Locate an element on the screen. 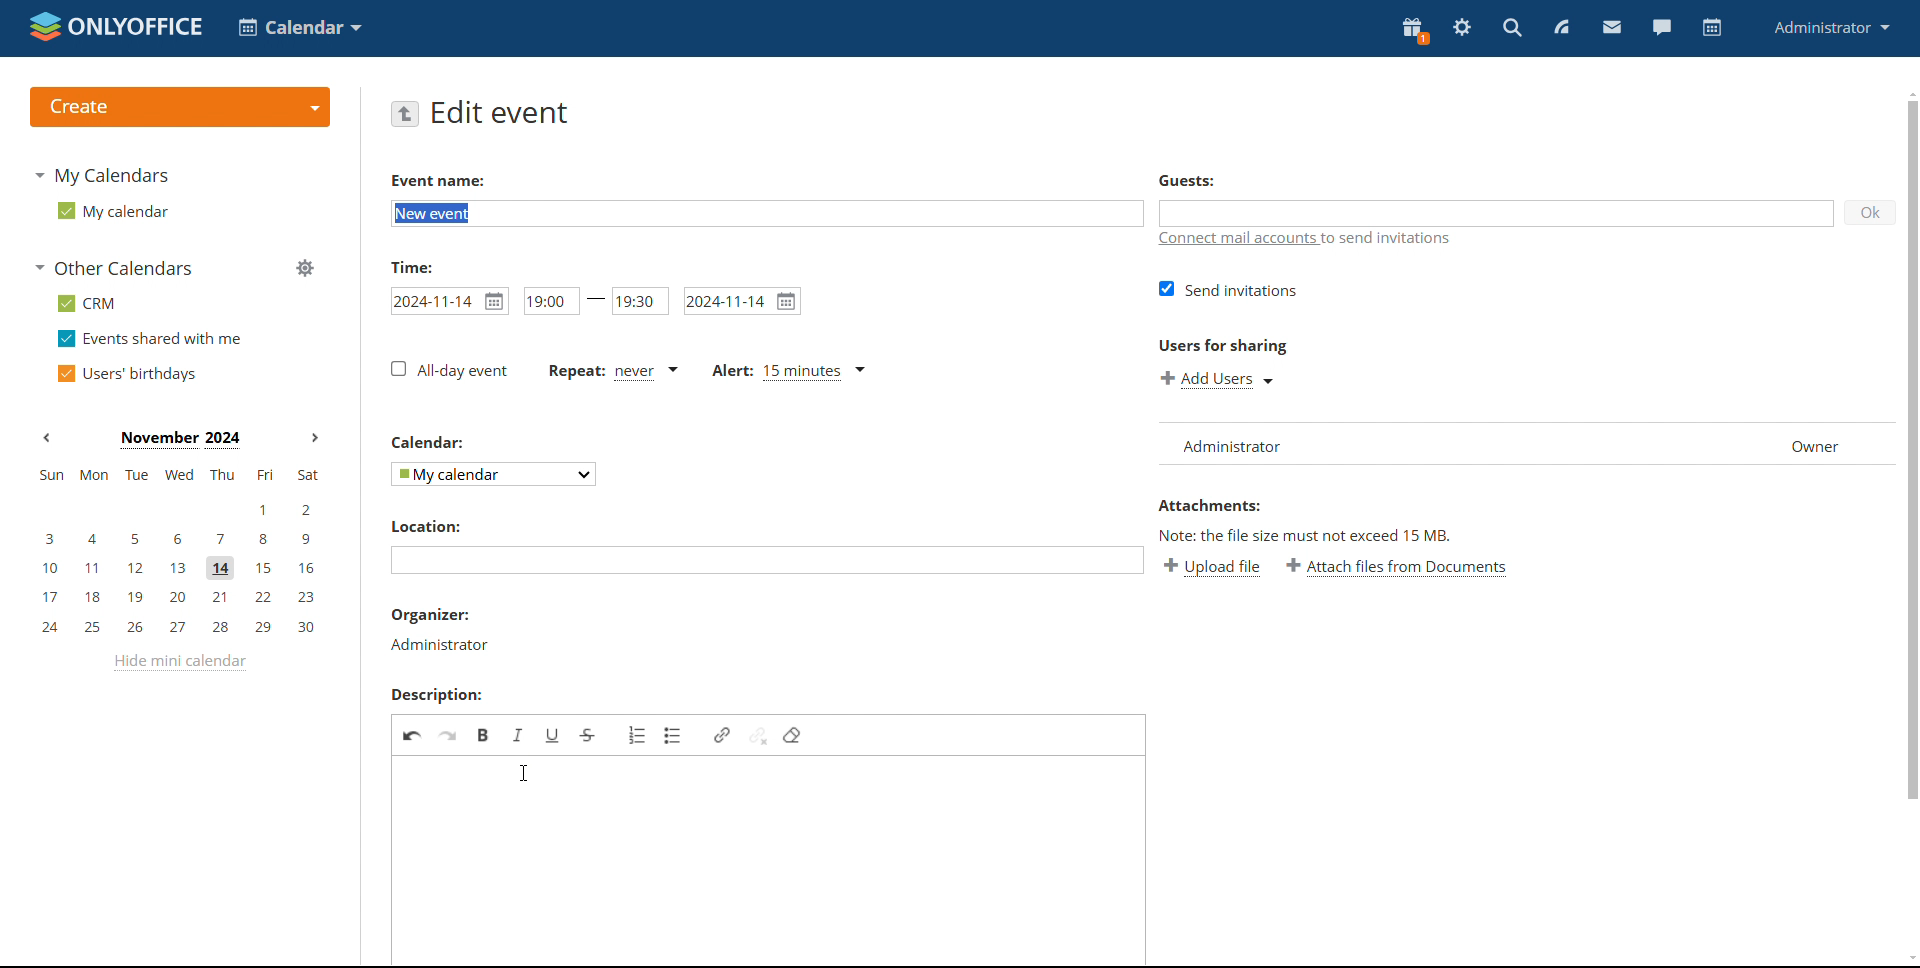 Image resolution: width=1920 pixels, height=968 pixels. manage is located at coordinates (305, 270).